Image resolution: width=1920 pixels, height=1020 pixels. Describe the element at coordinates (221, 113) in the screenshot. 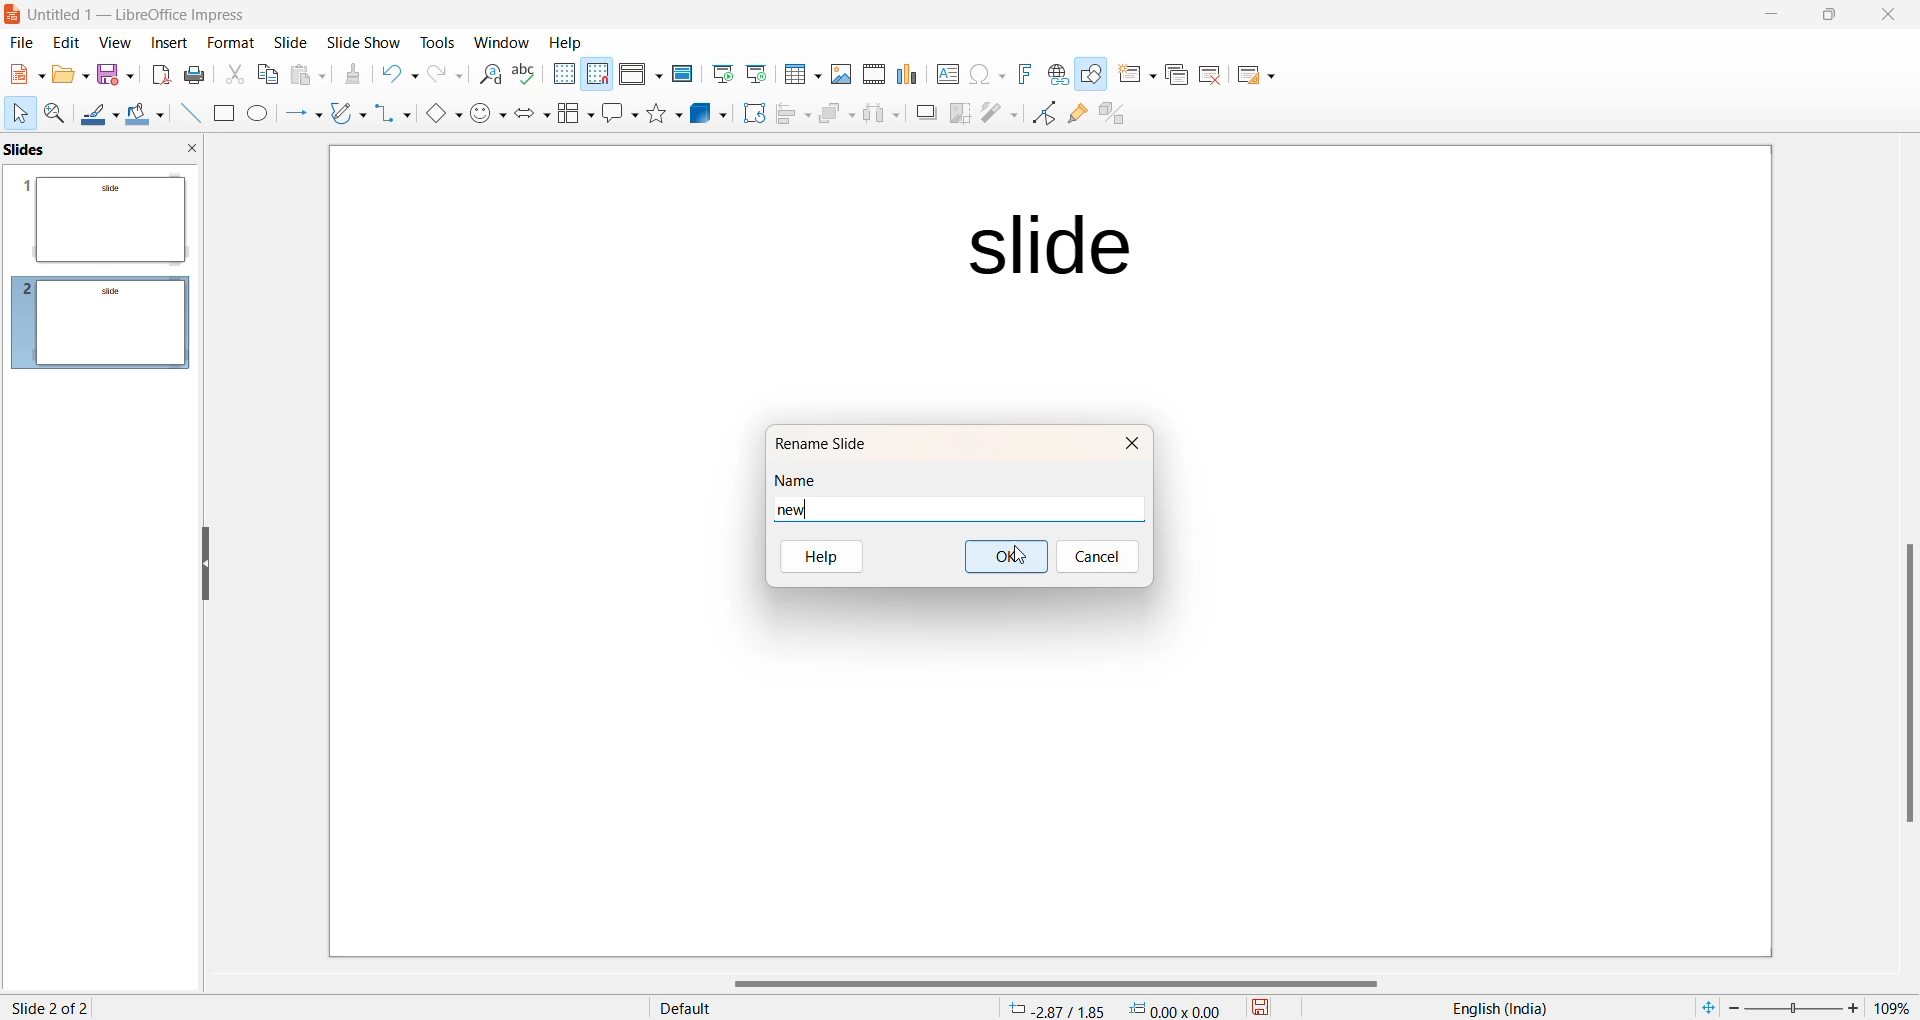

I see `Rectangle` at that location.